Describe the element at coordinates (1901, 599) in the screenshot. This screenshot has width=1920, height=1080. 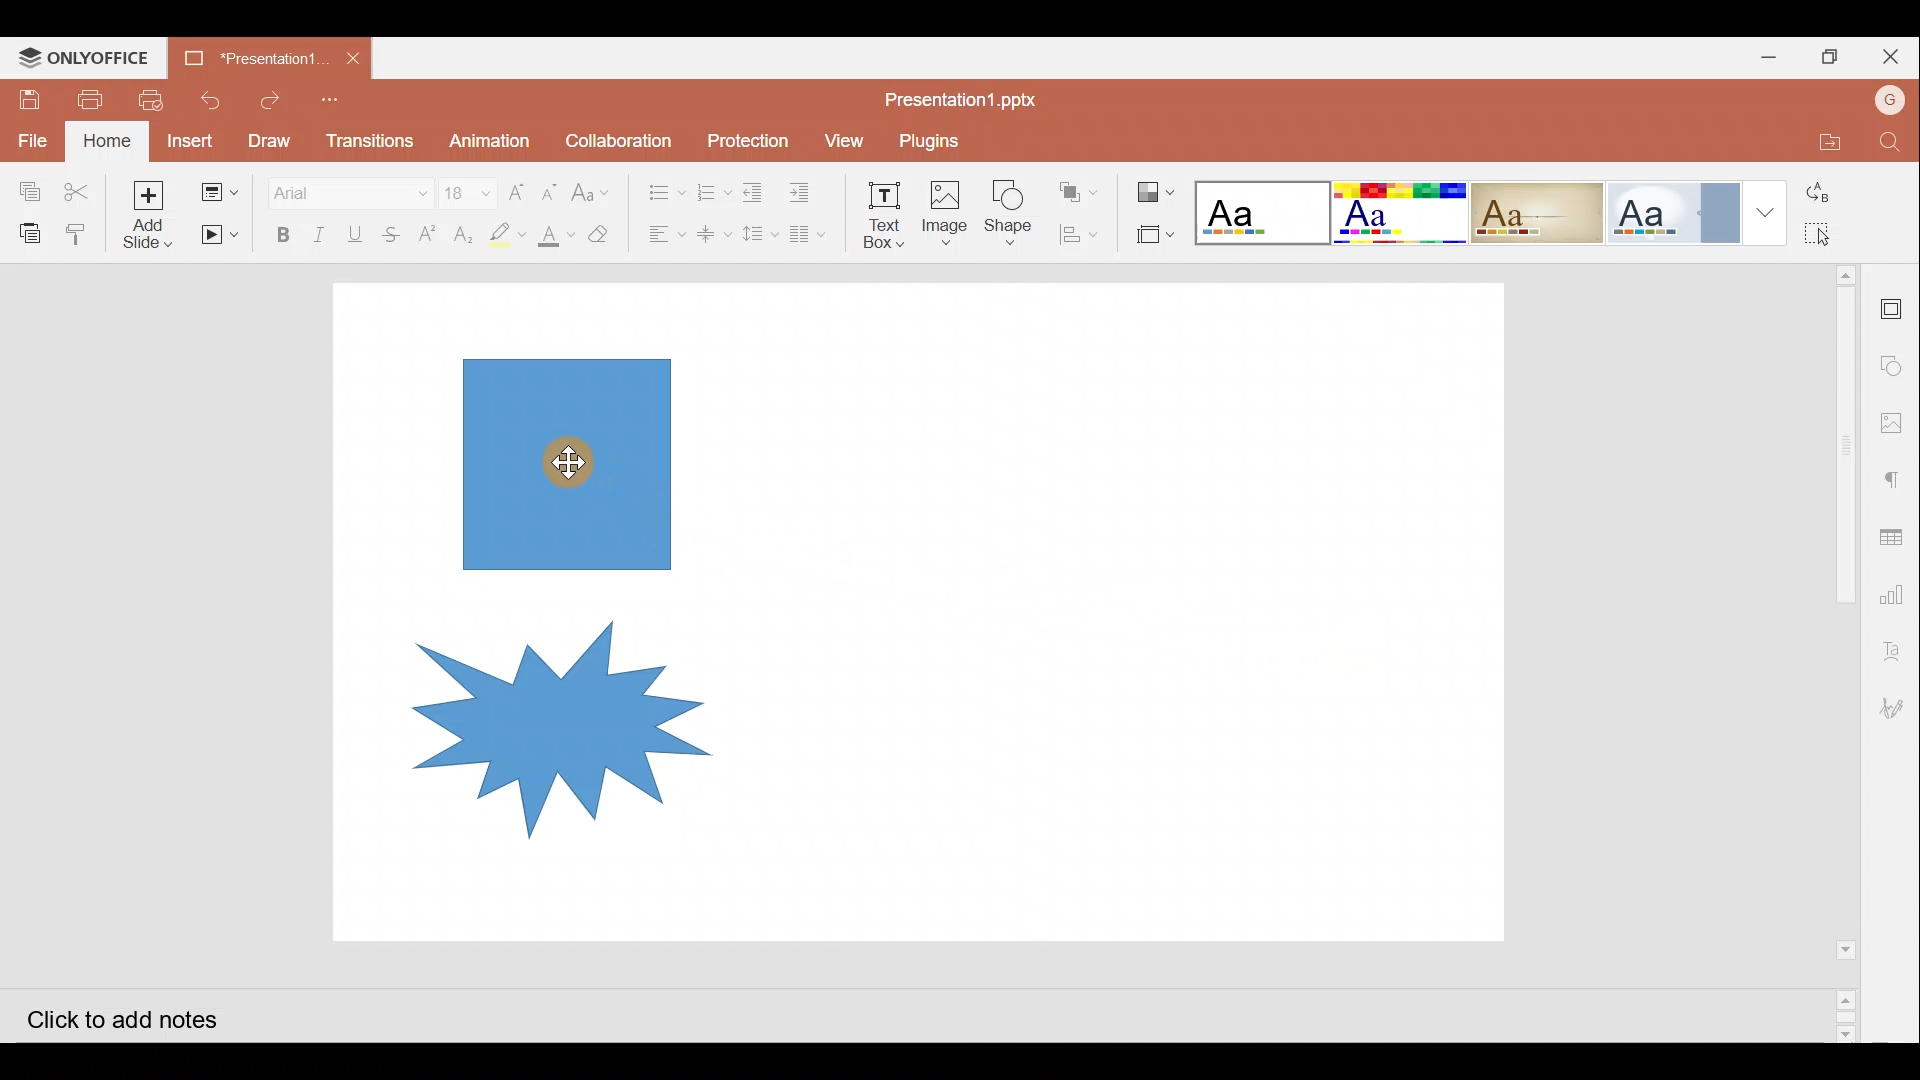
I see `Chart settings` at that location.